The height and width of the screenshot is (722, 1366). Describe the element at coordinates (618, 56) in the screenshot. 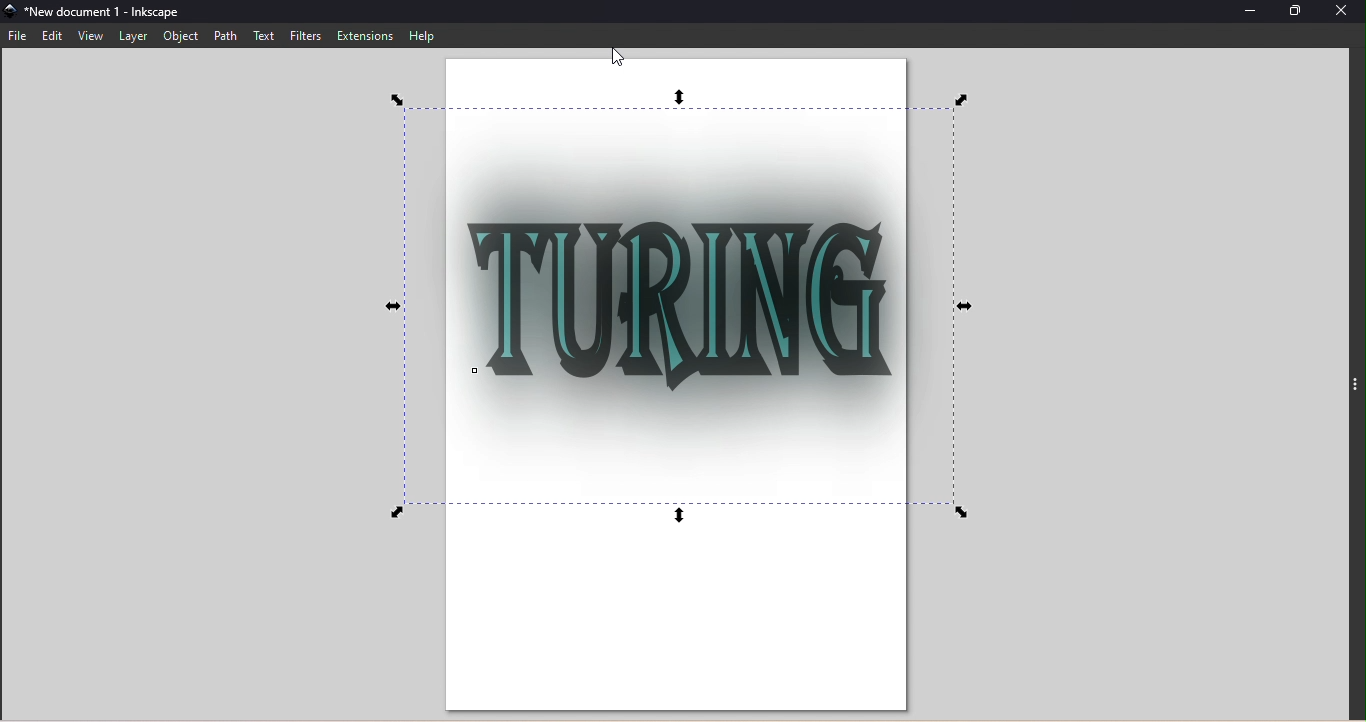

I see `cursor` at that location.